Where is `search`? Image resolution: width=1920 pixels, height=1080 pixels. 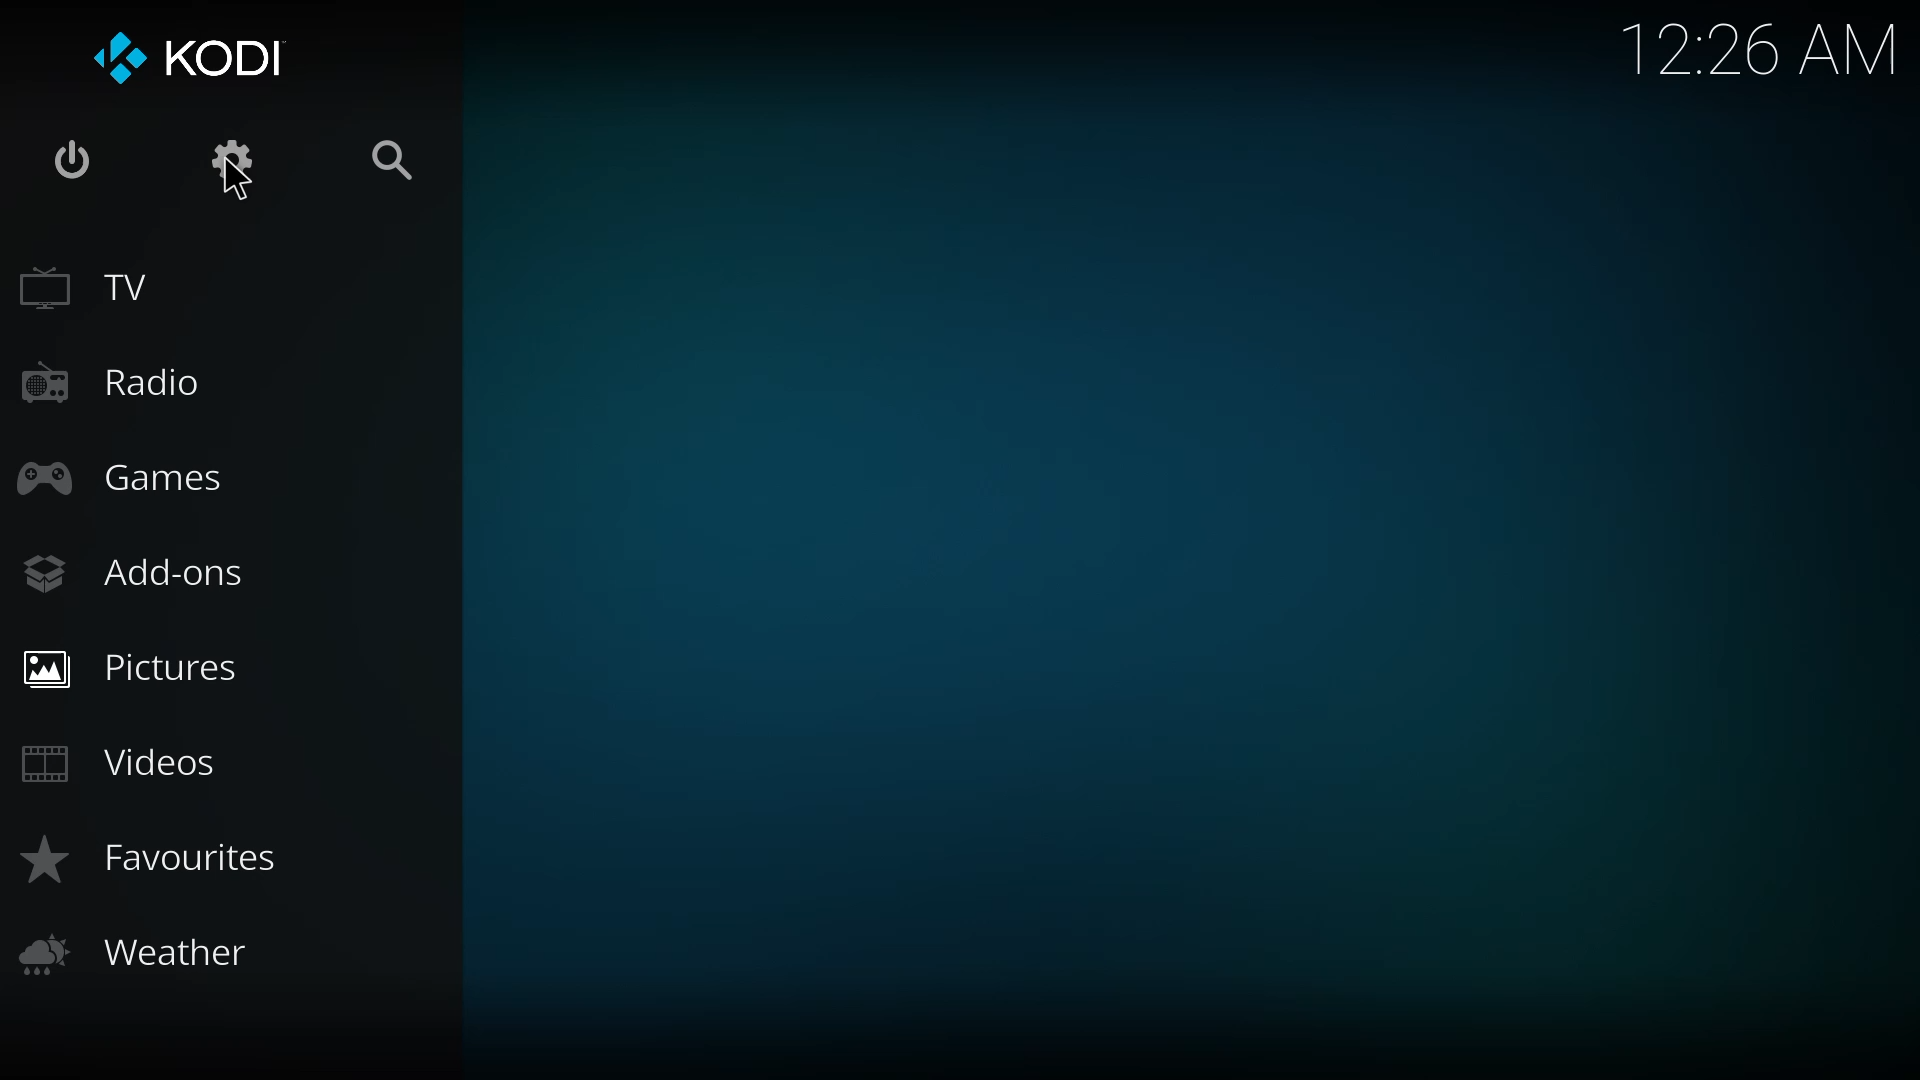
search is located at coordinates (404, 160).